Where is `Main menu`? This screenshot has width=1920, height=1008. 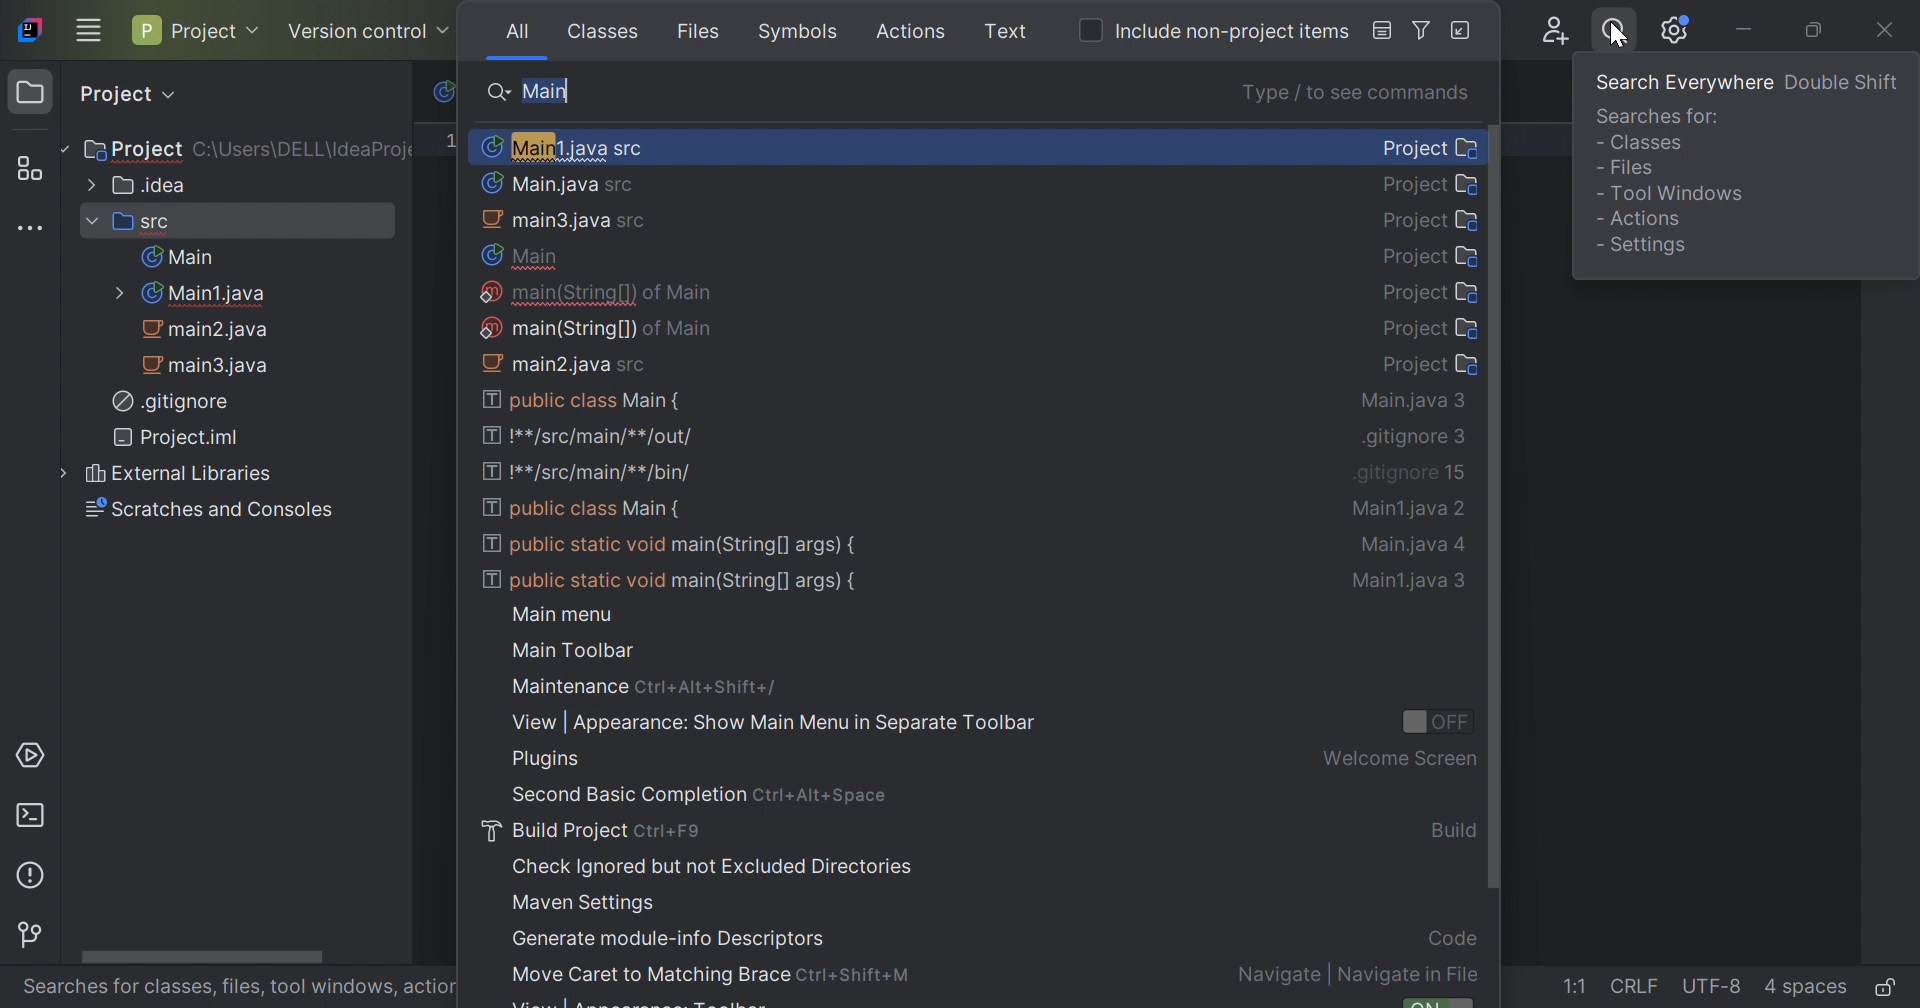 Main menu is located at coordinates (87, 32).